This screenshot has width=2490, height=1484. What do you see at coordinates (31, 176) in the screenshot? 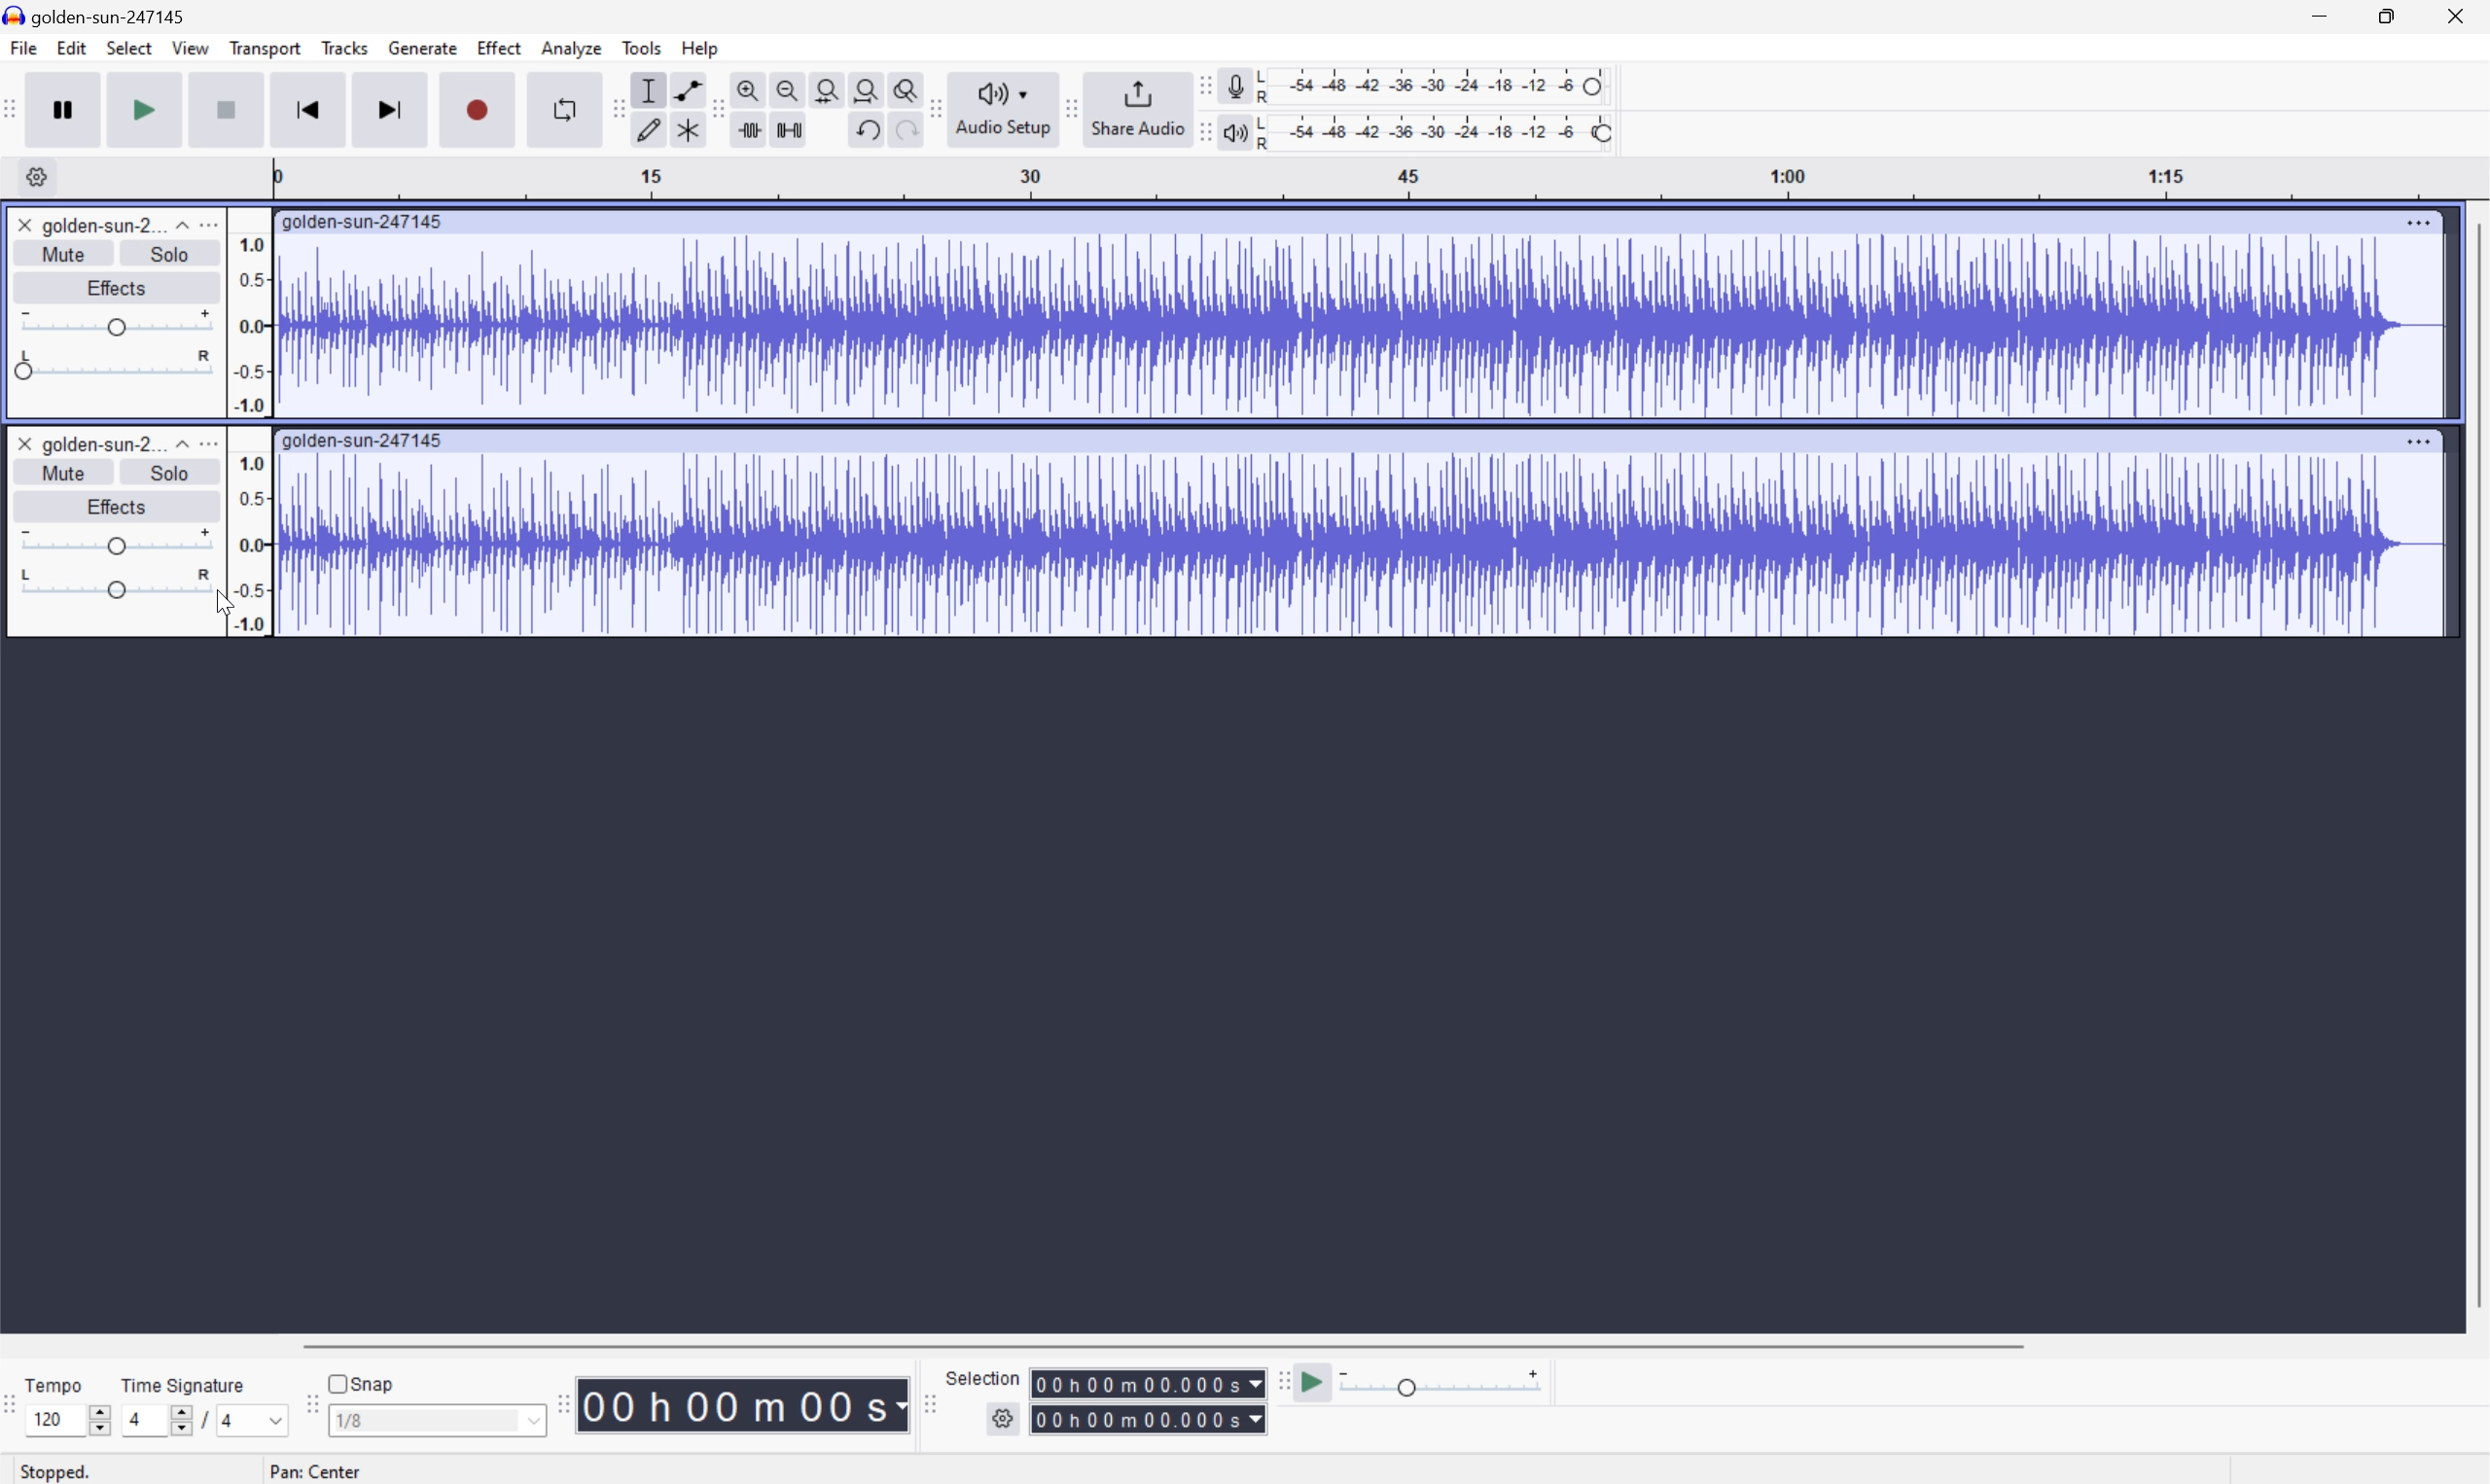
I see `Settings` at bounding box center [31, 176].